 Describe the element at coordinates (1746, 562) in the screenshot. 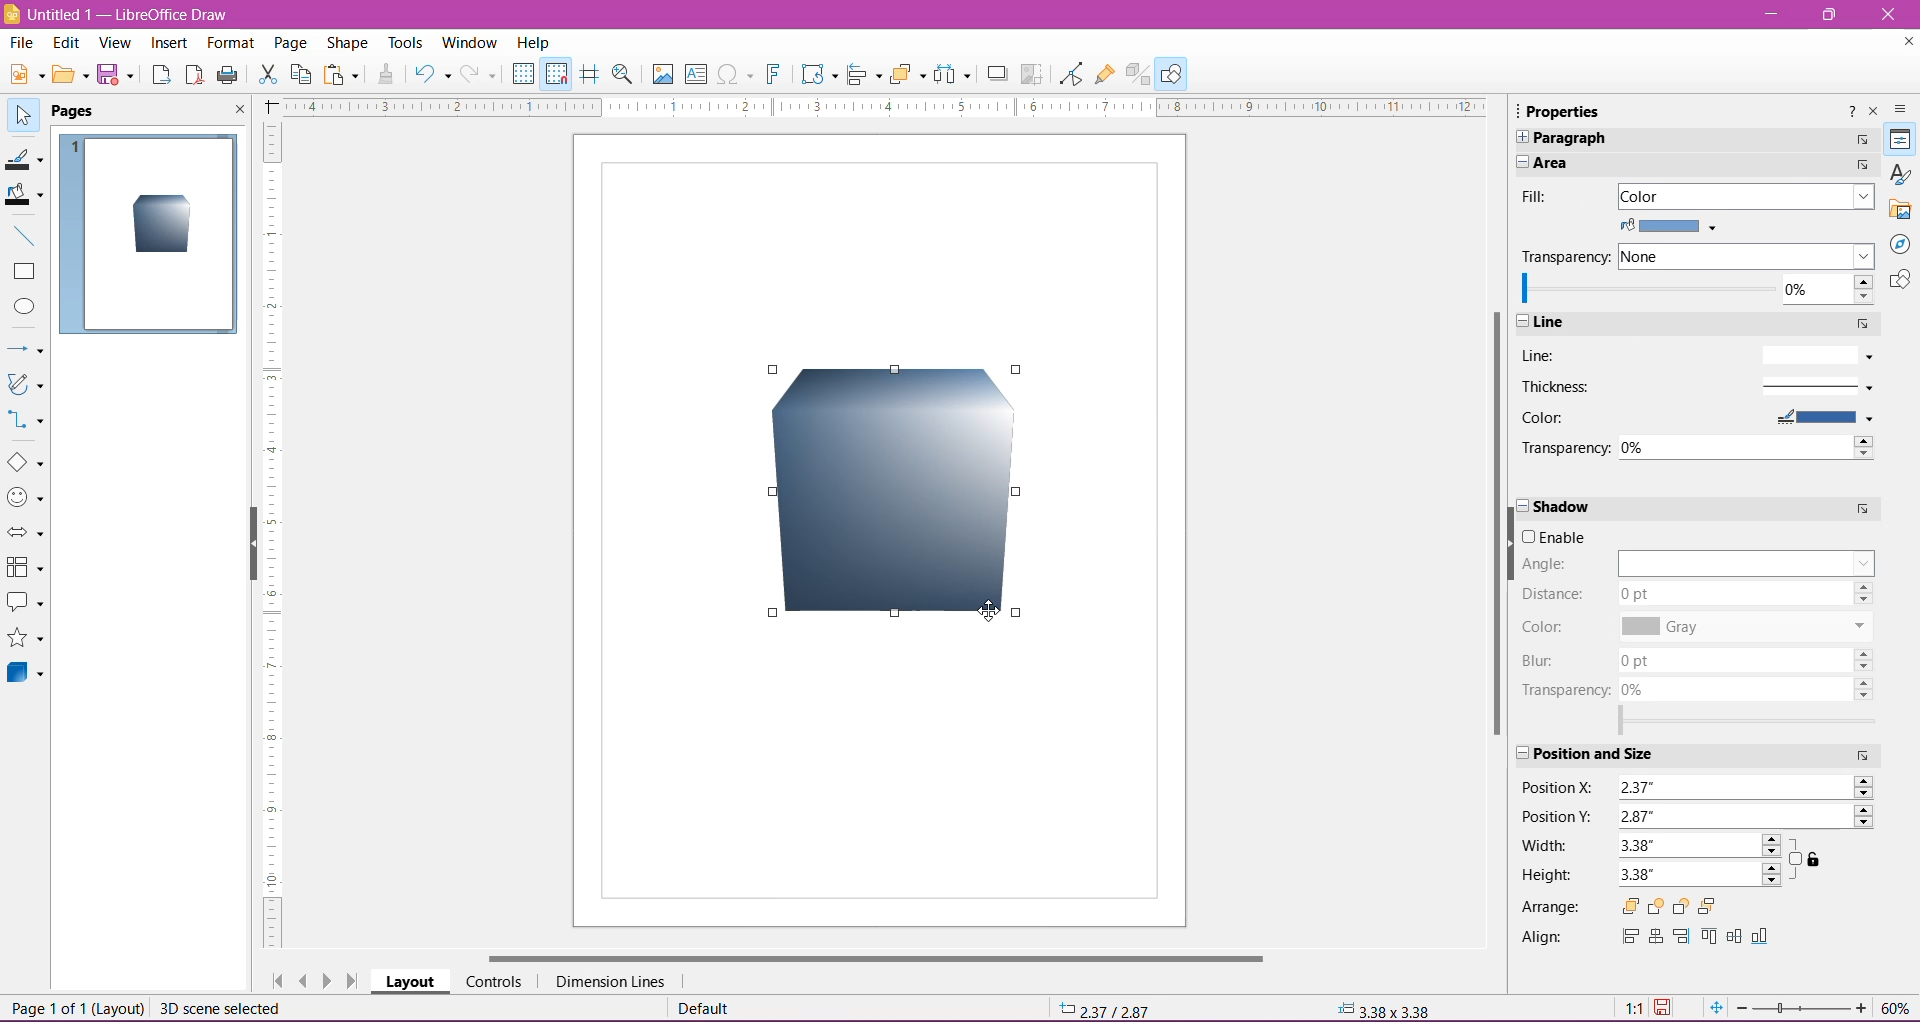

I see `Set Shadow Angle` at that location.